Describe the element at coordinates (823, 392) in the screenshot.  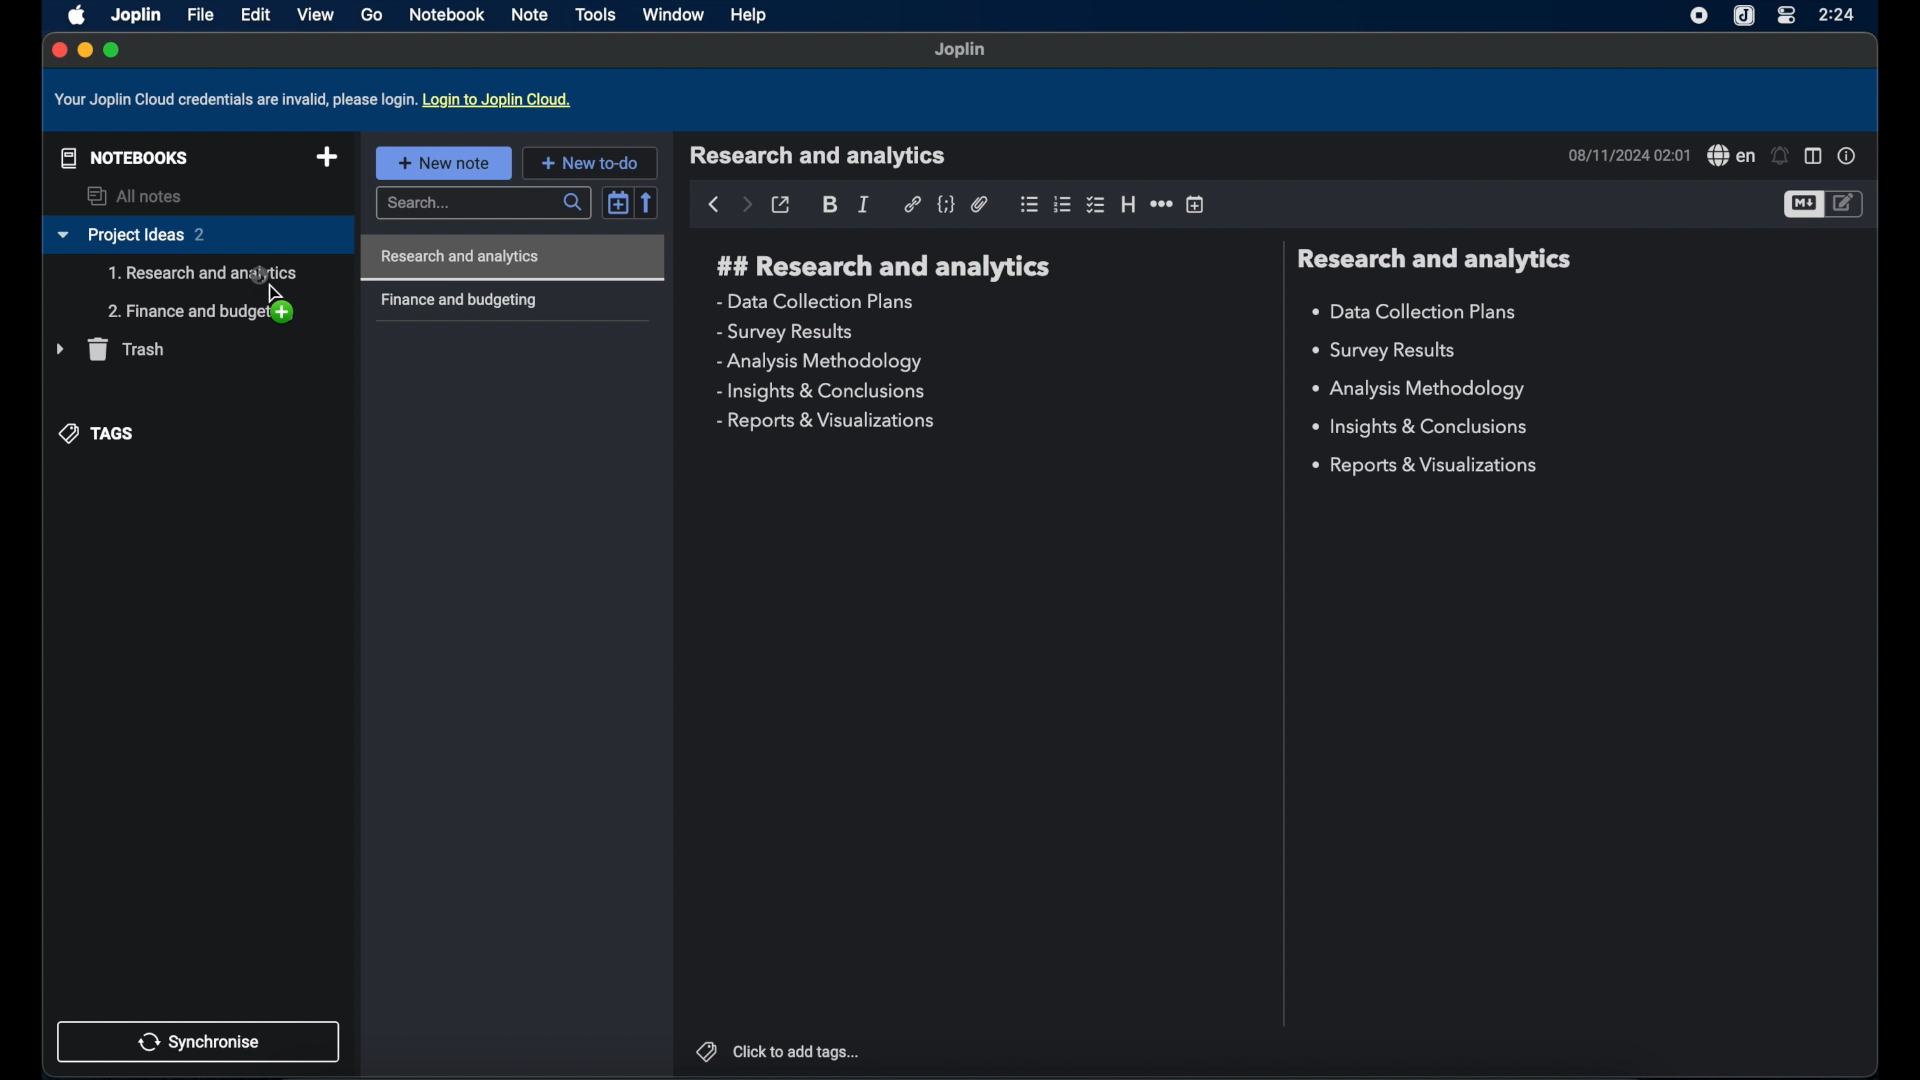
I see `insights and conclusions` at that location.